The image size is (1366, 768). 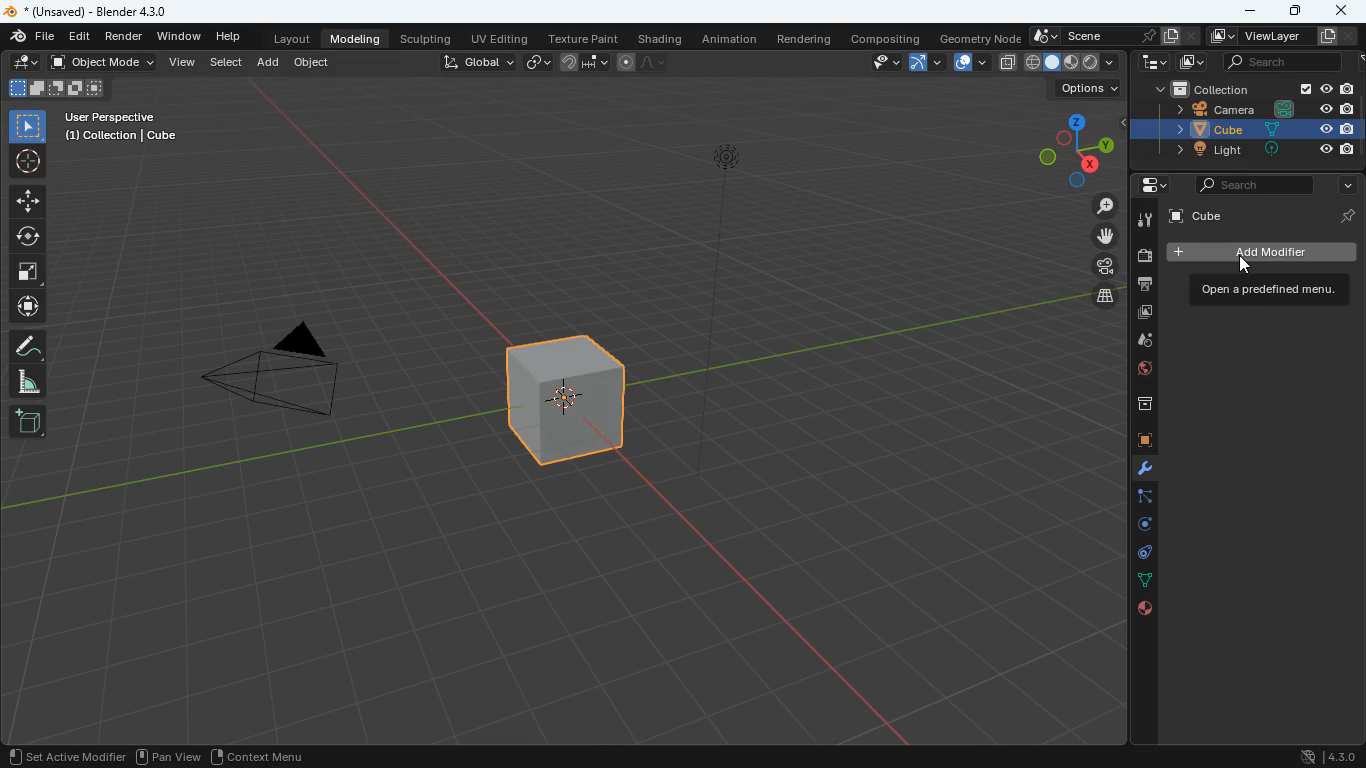 I want to click on object mode, so click(x=102, y=61).